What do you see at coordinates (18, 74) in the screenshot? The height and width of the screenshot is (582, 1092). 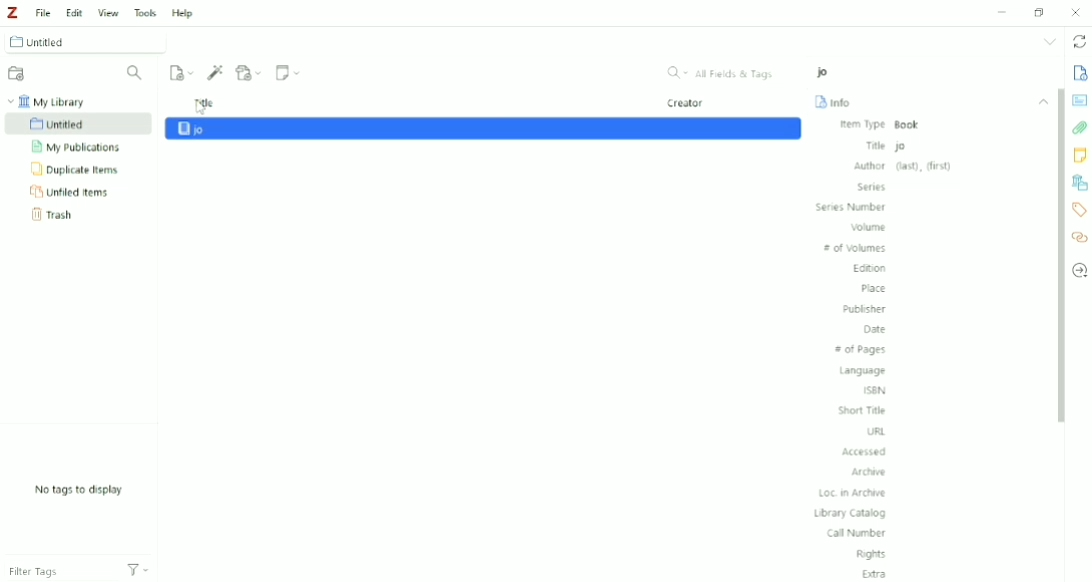 I see `New Collection` at bounding box center [18, 74].